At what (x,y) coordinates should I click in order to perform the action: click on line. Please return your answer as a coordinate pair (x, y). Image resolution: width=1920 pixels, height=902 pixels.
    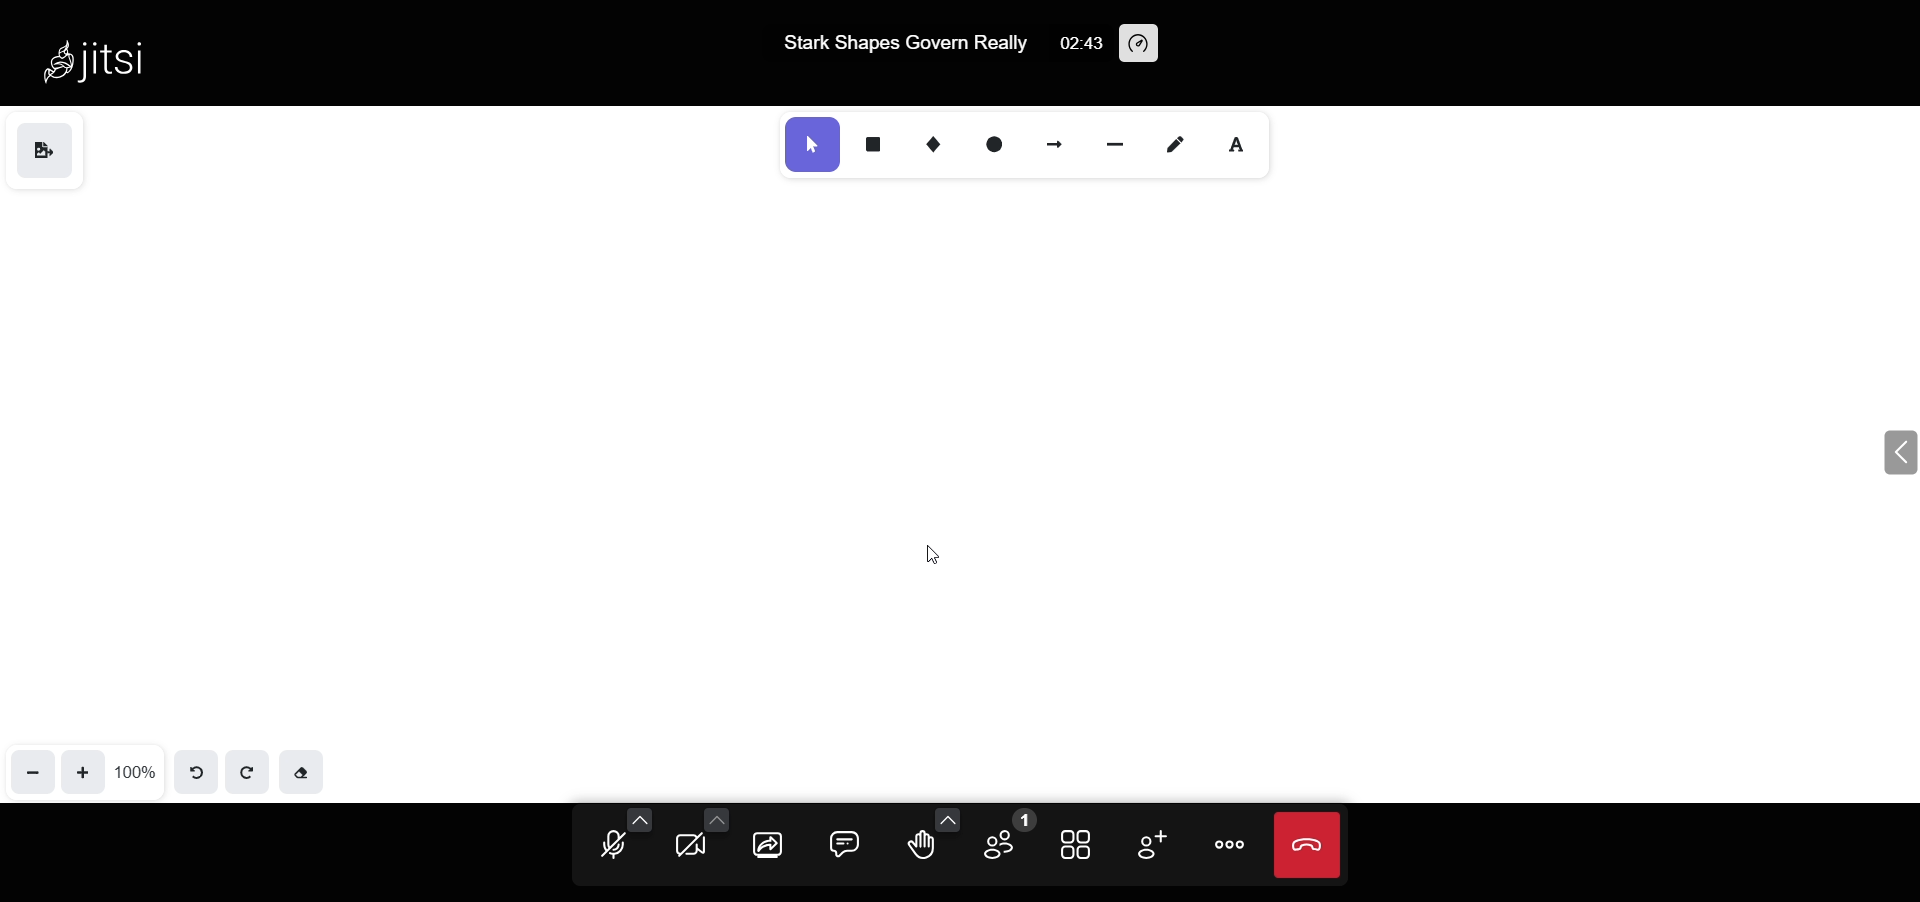
    Looking at the image, I should click on (1118, 144).